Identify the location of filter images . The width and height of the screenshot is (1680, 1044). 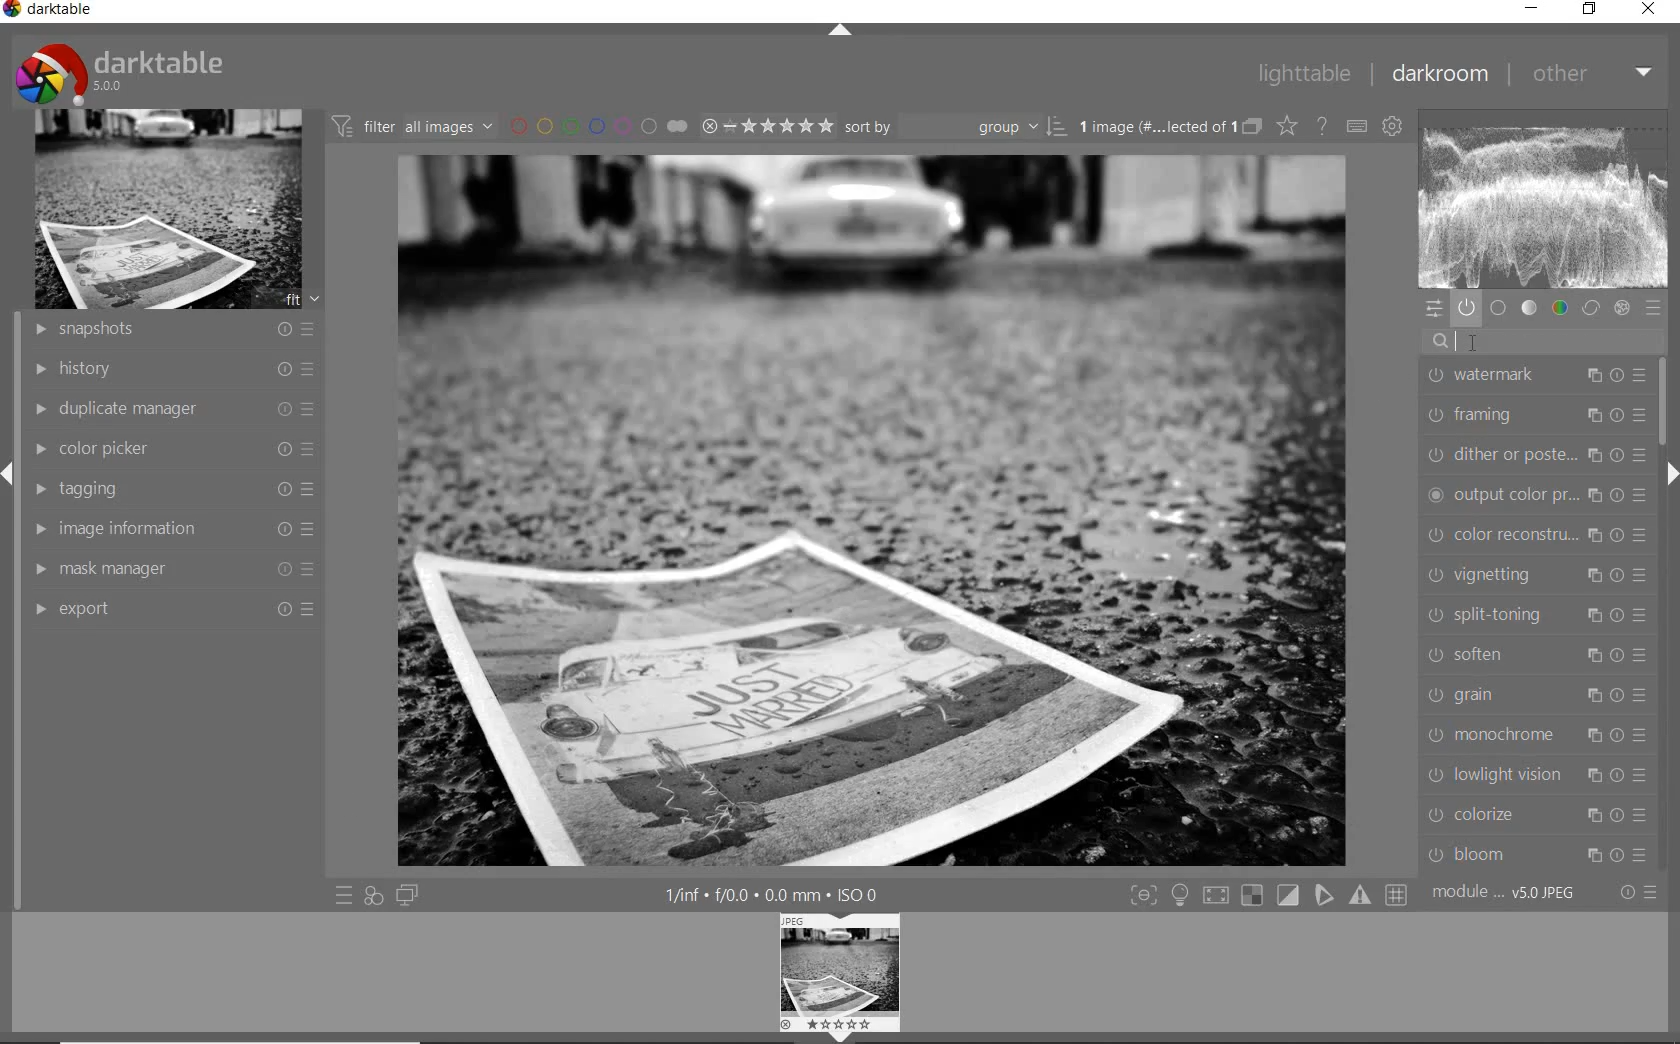
(413, 125).